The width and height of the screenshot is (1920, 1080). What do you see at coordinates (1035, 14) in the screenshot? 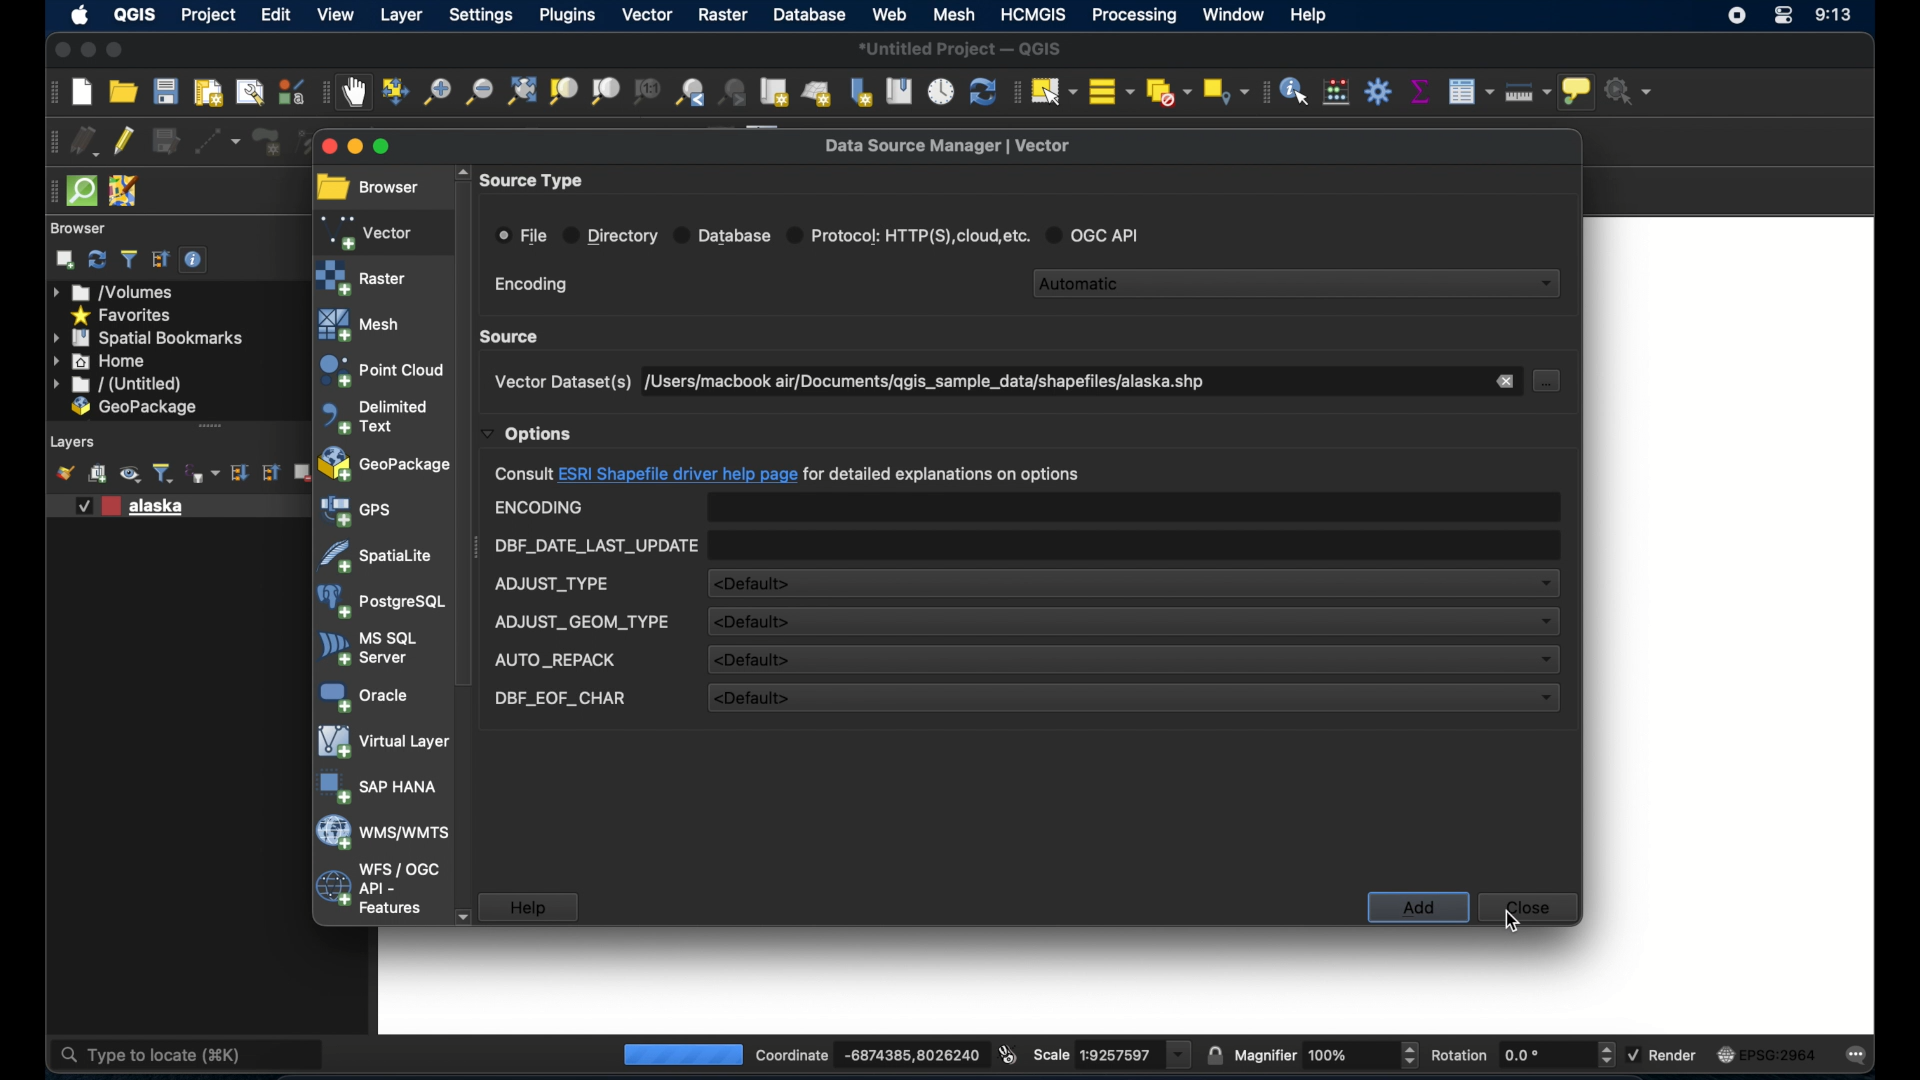
I see `HCMGIS` at bounding box center [1035, 14].